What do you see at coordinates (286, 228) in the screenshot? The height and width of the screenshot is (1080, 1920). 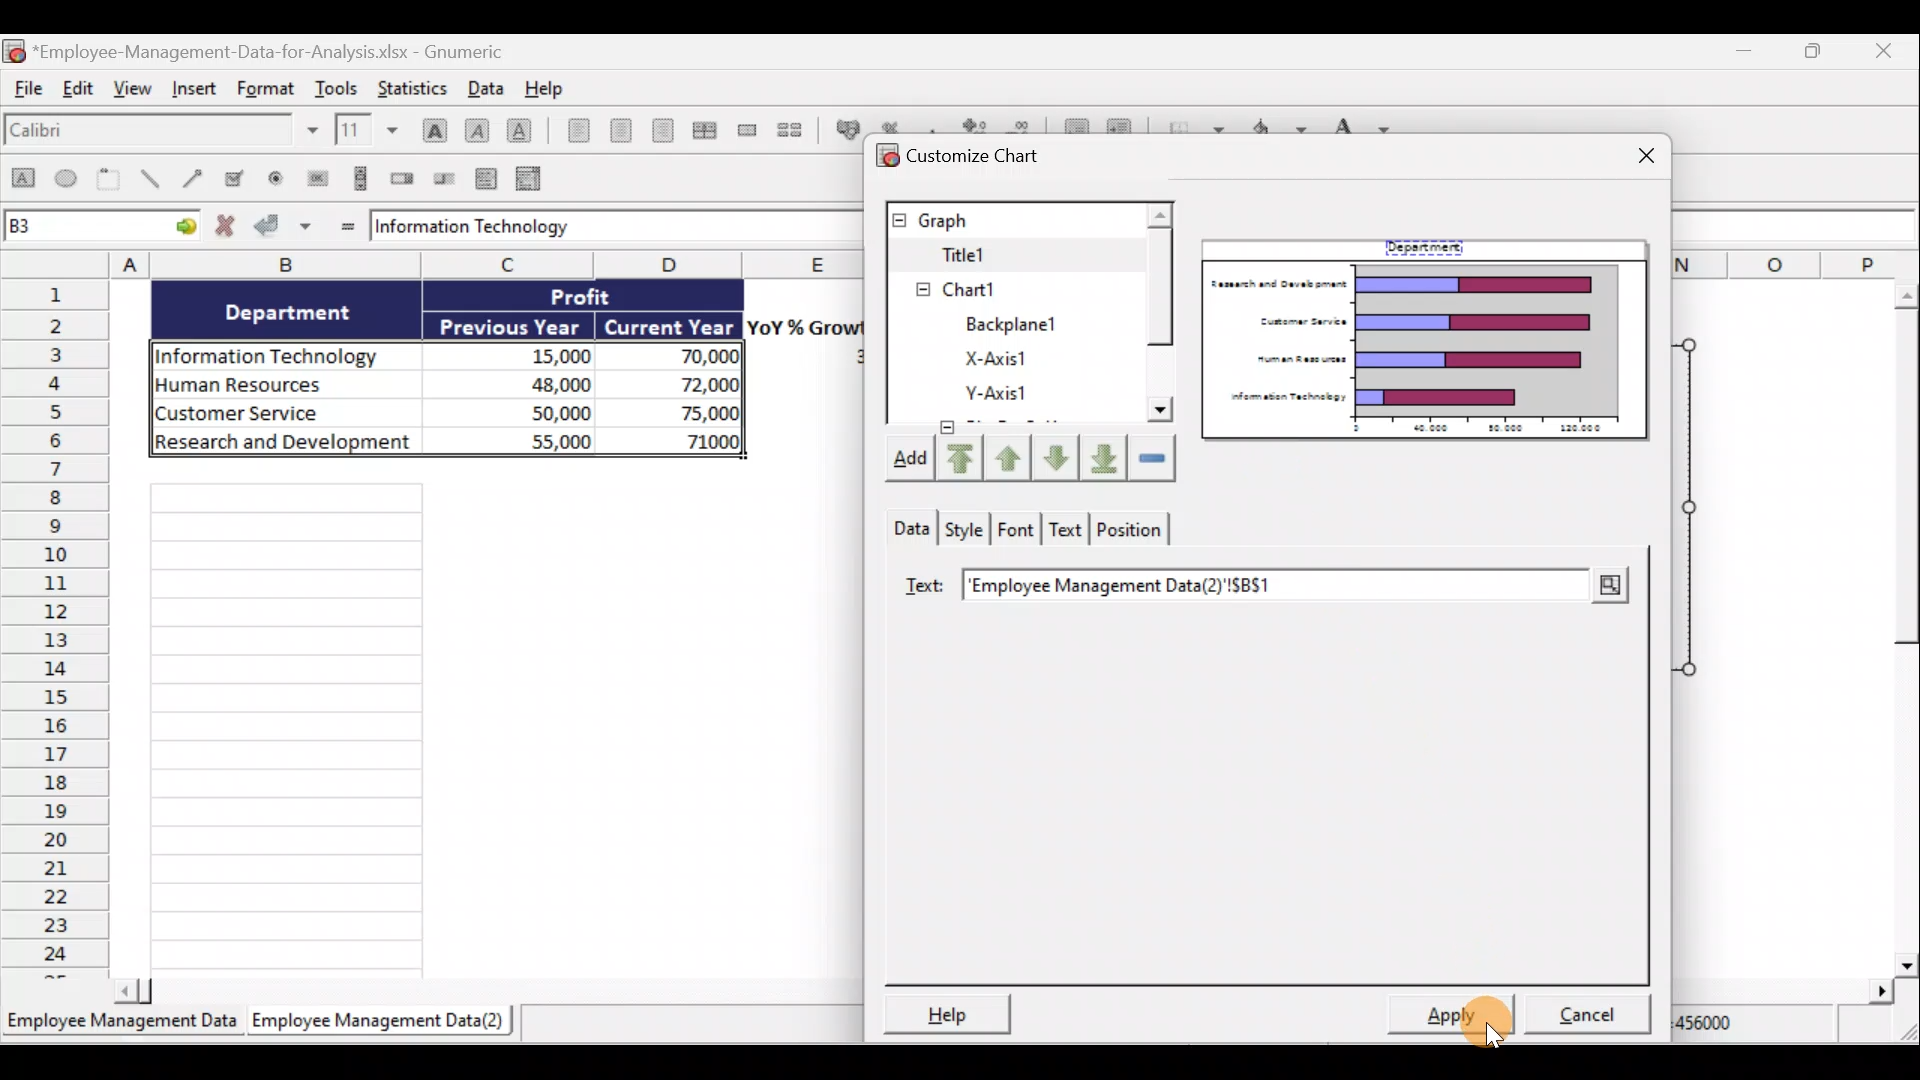 I see `Accept change` at bounding box center [286, 228].